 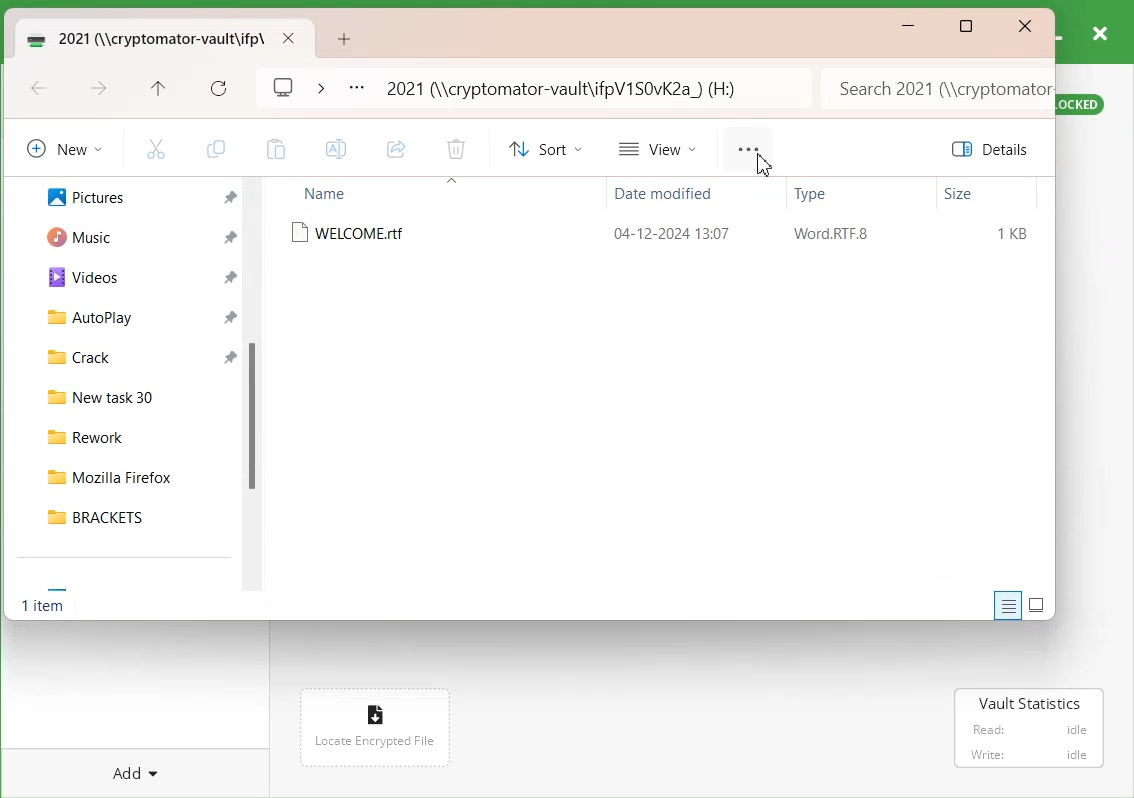 I want to click on More, so click(x=356, y=89).